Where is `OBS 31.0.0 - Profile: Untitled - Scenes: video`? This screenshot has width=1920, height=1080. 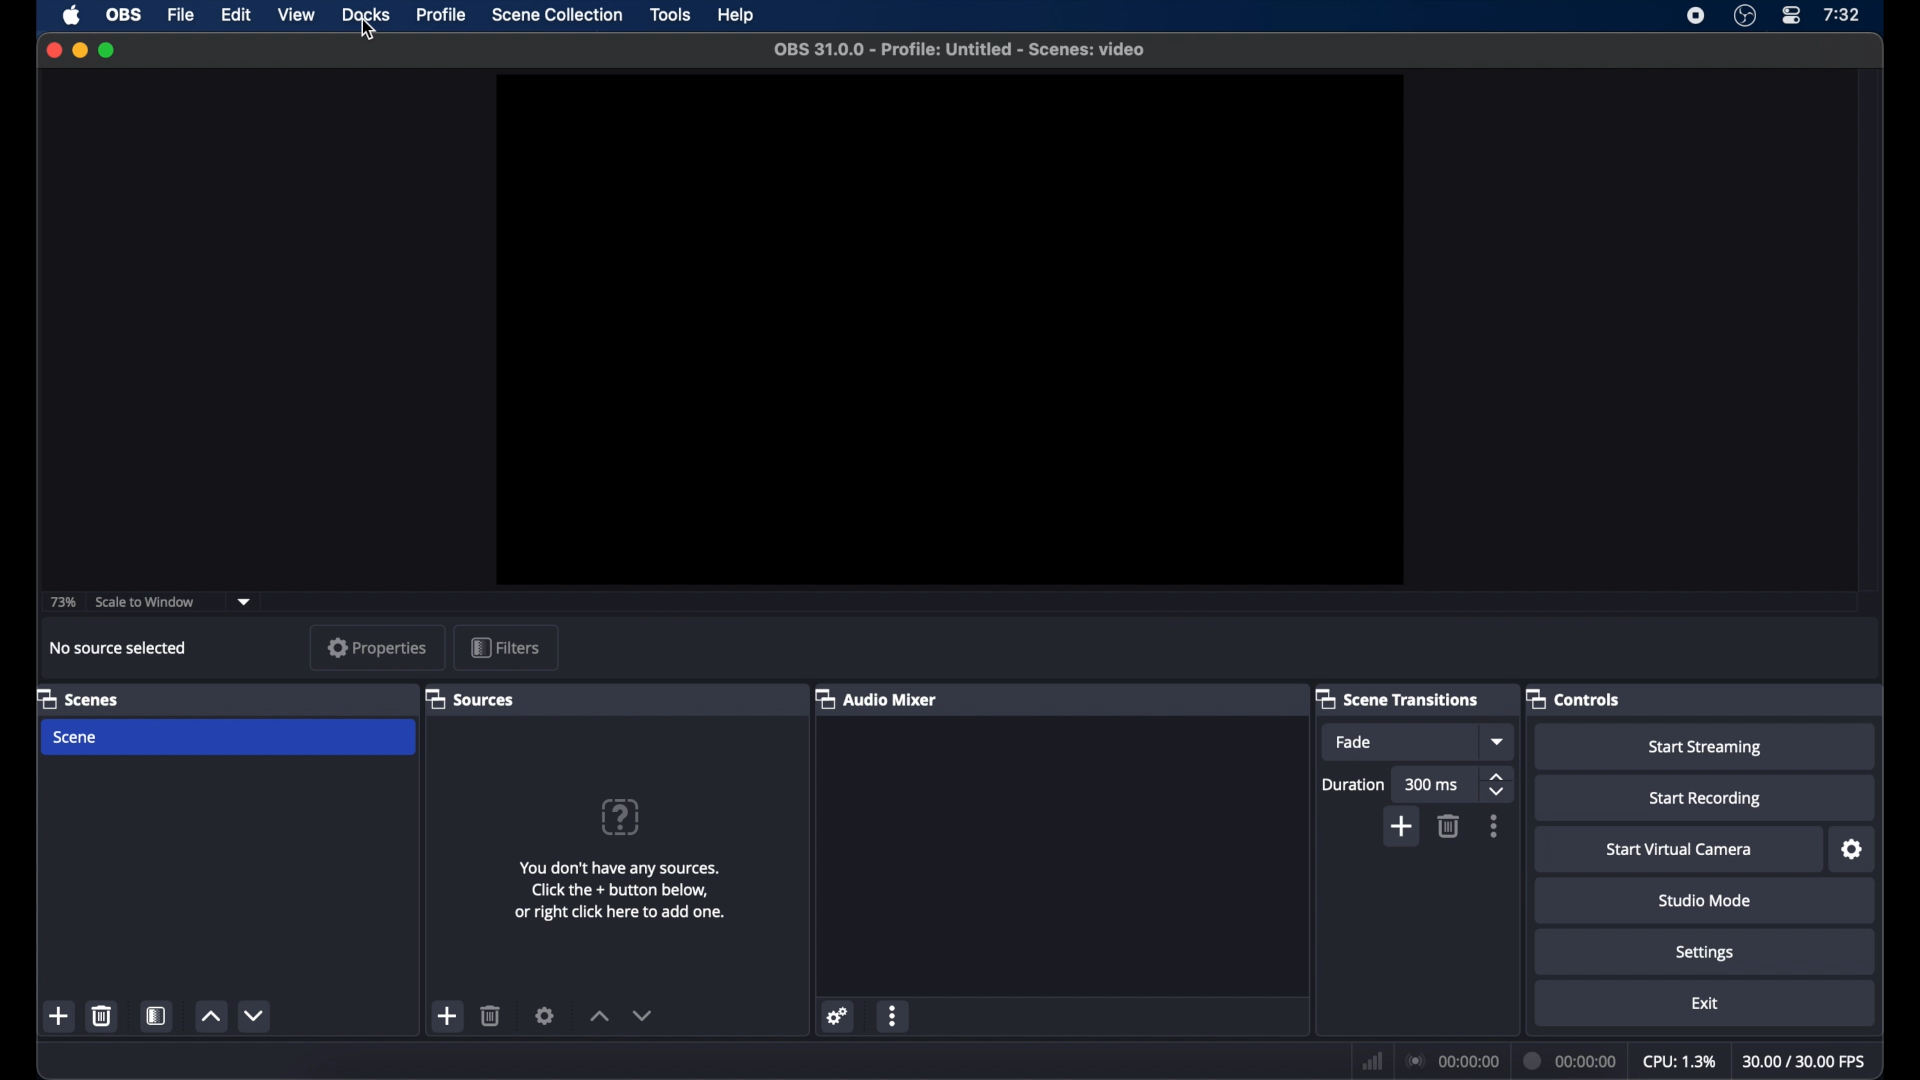 OBS 31.0.0 - Profile: Untitled - Scenes: video is located at coordinates (964, 47).